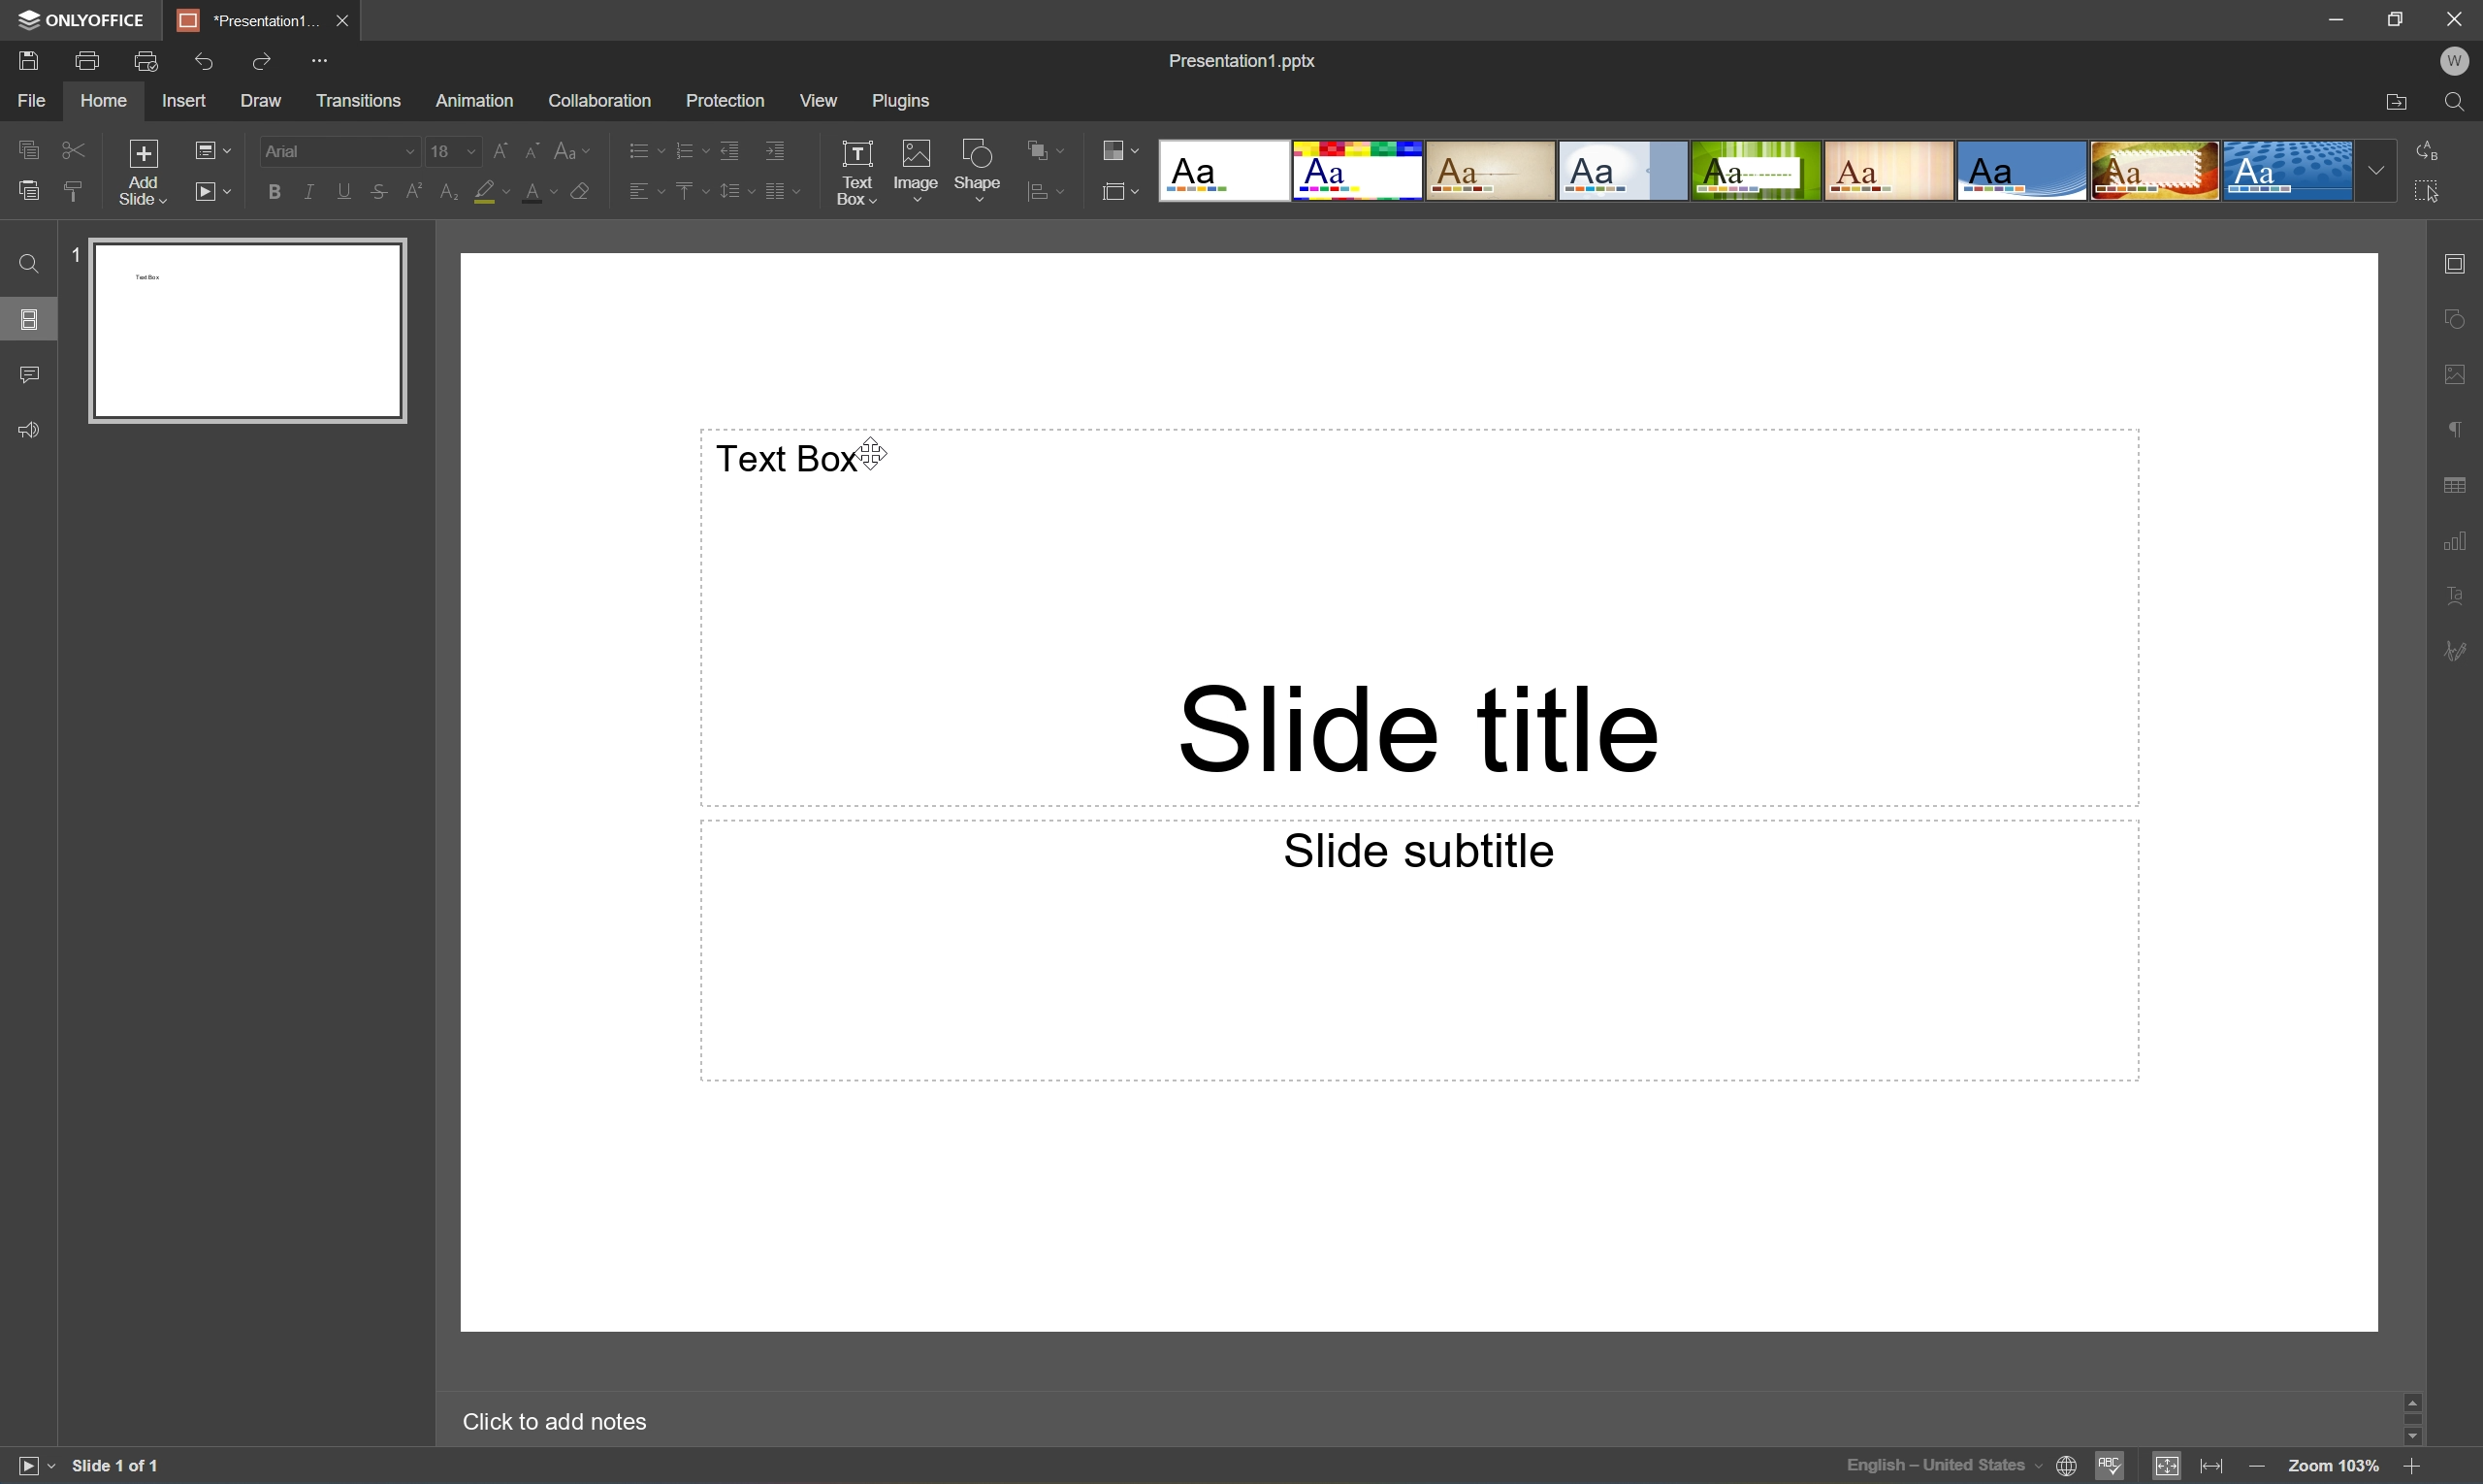 This screenshot has height=1484, width=2483. What do you see at coordinates (1419, 724) in the screenshot?
I see `Slide title` at bounding box center [1419, 724].